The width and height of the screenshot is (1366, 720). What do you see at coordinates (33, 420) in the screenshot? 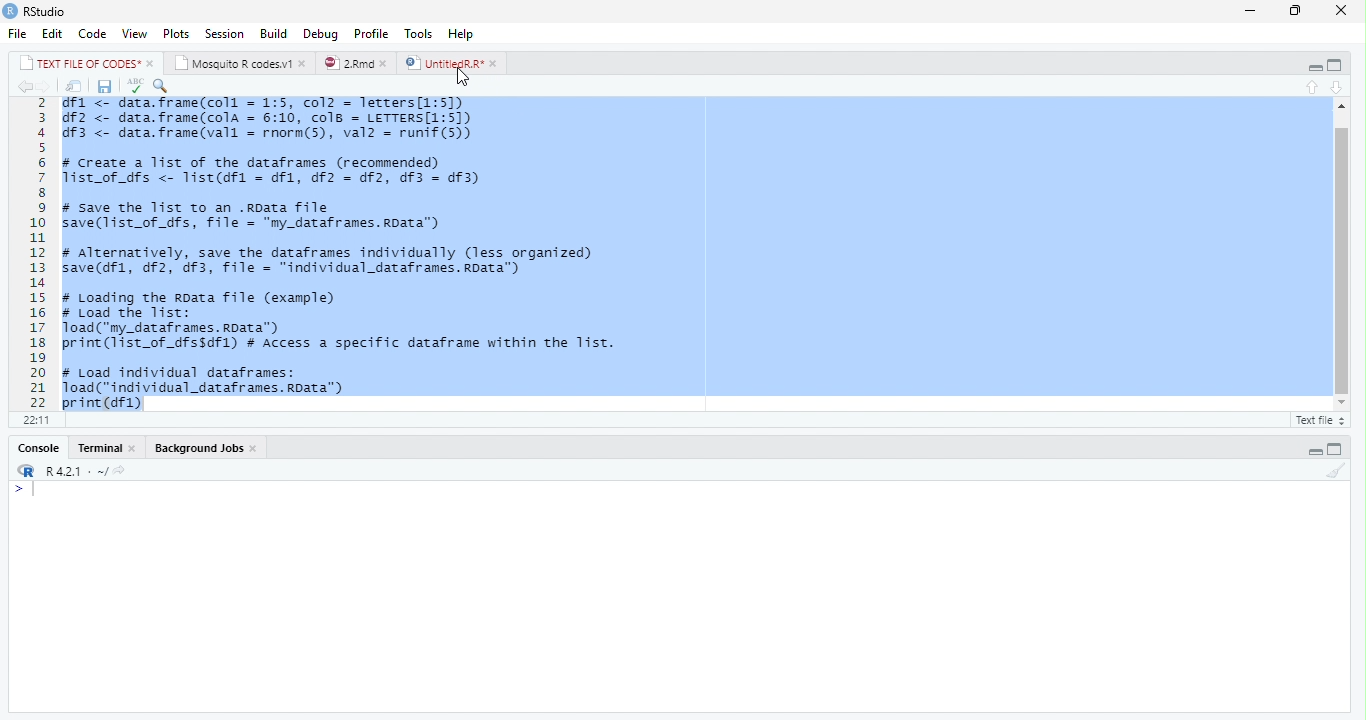
I see `1:1` at bounding box center [33, 420].